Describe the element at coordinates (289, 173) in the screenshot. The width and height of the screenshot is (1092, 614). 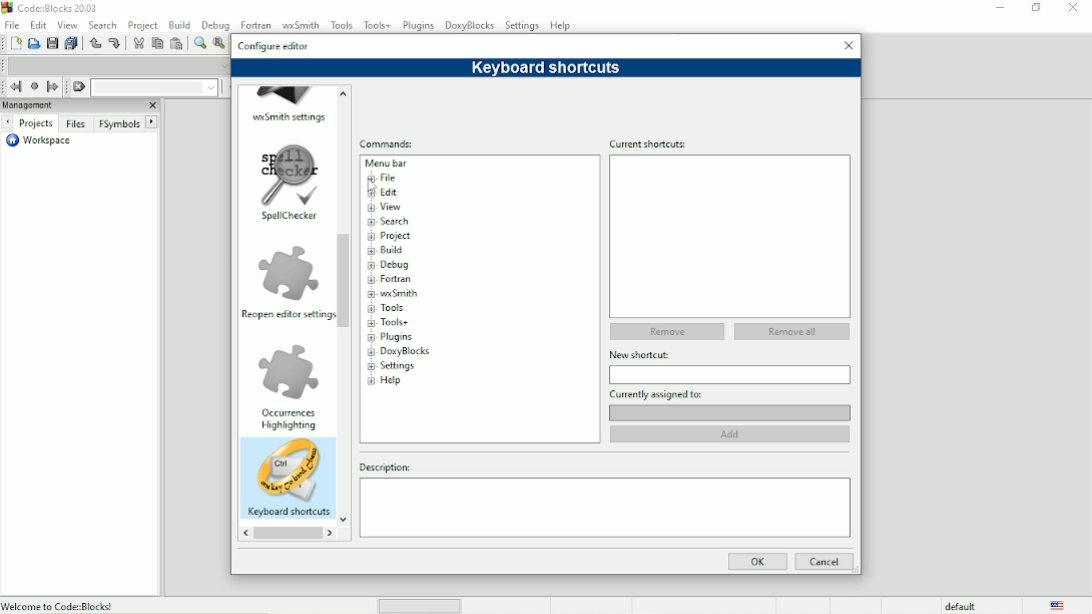
I see `image` at that location.